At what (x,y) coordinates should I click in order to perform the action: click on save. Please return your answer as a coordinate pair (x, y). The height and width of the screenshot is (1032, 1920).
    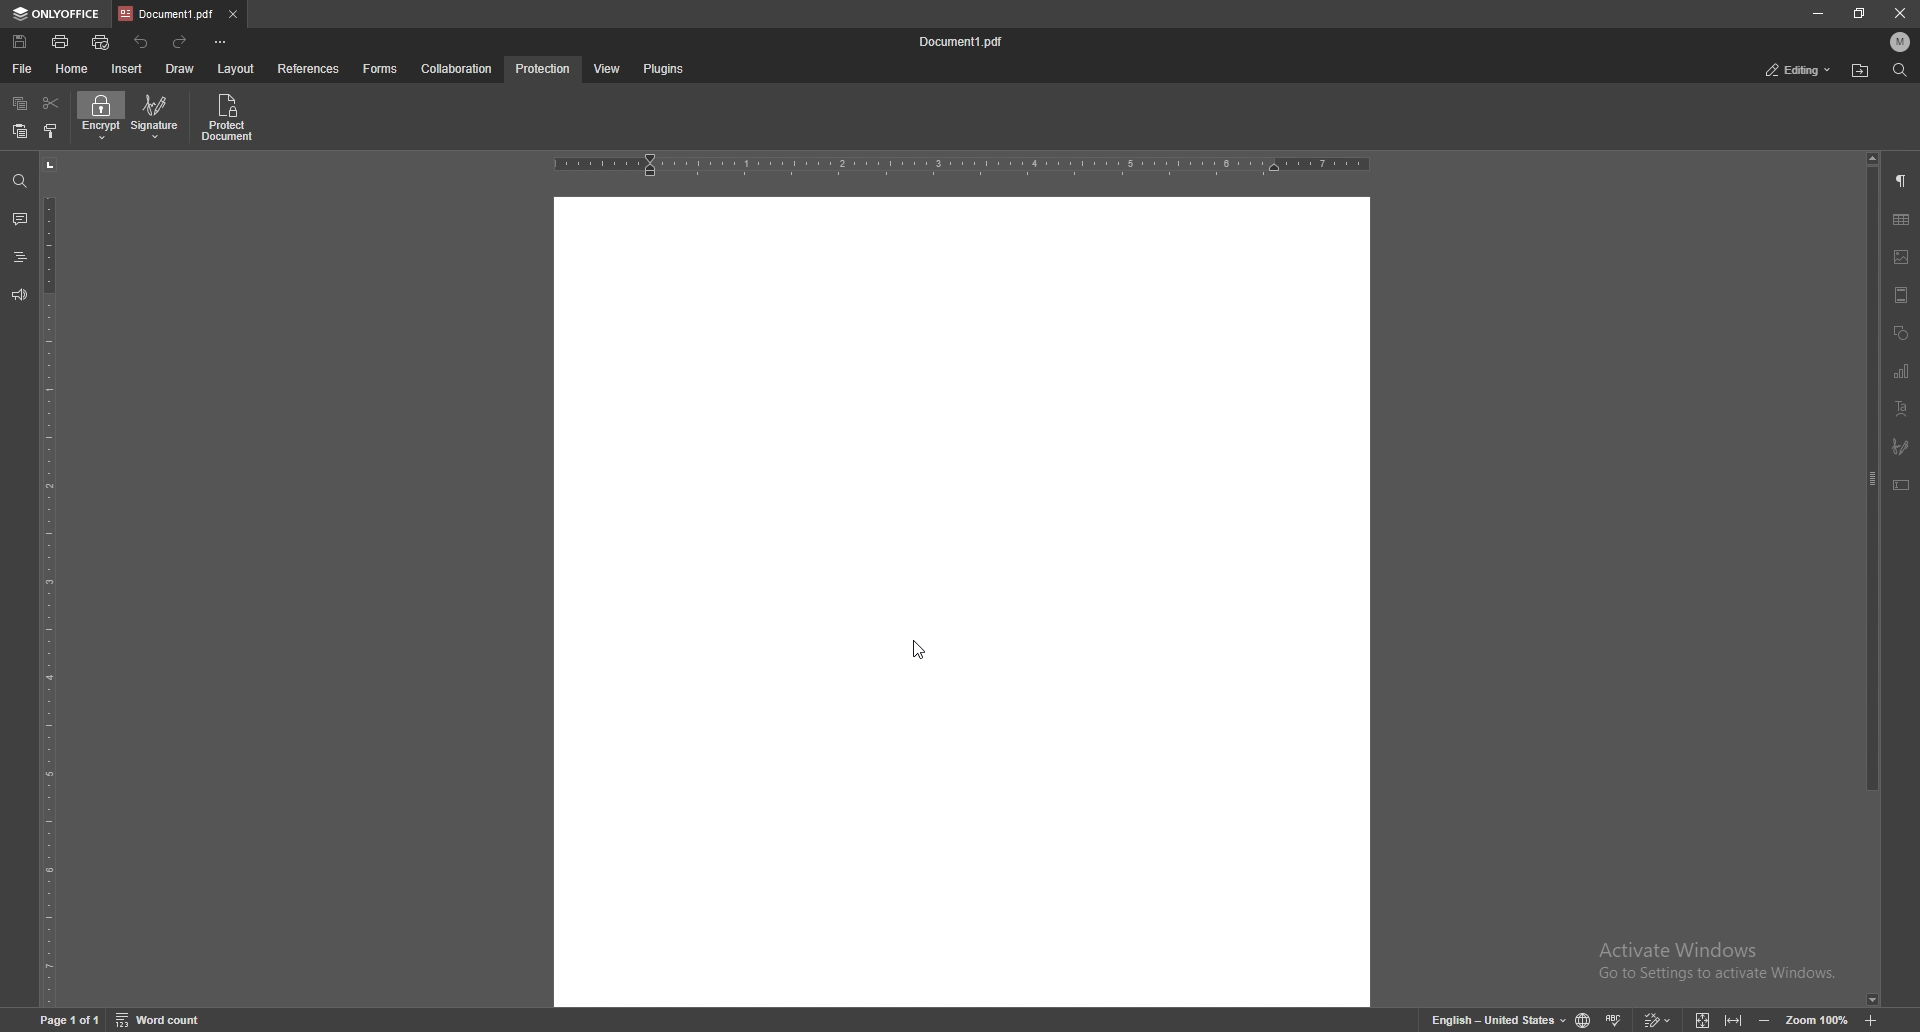
    Looking at the image, I should click on (20, 42).